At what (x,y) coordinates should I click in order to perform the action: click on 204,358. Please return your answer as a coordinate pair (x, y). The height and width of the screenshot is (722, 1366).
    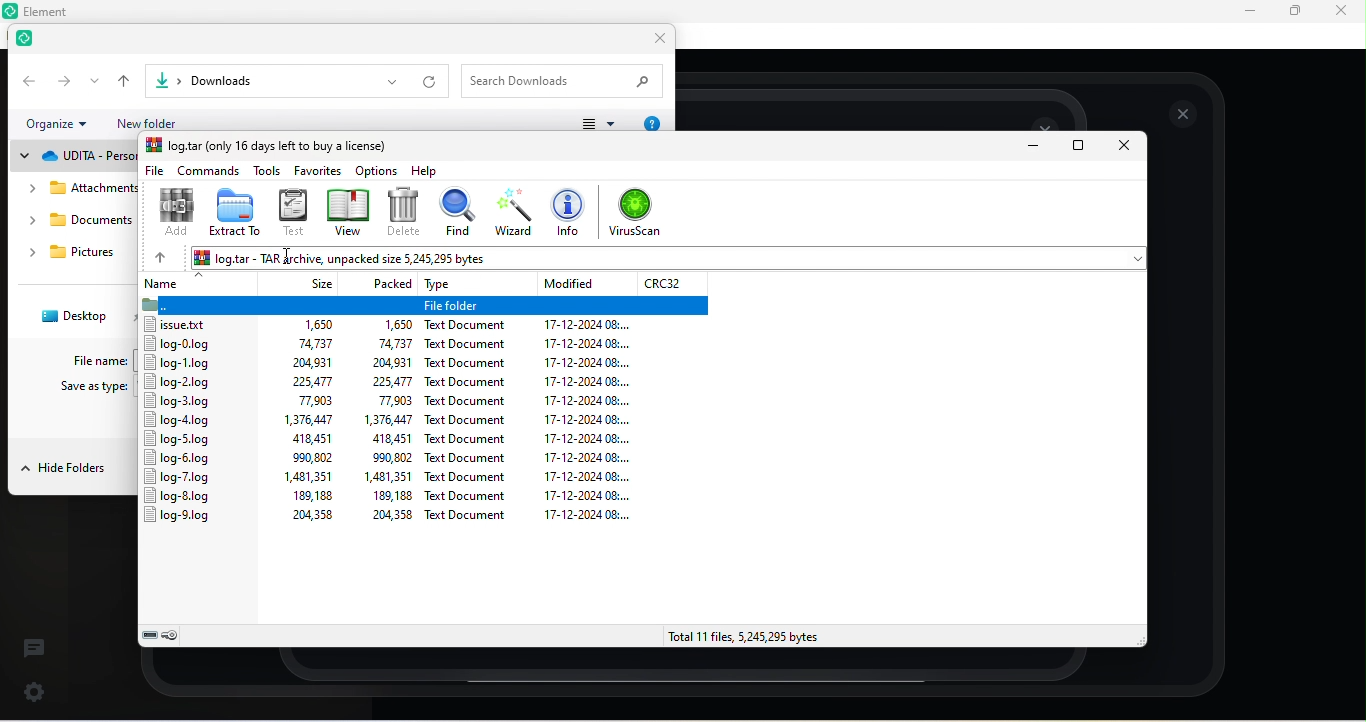
    Looking at the image, I should click on (312, 515).